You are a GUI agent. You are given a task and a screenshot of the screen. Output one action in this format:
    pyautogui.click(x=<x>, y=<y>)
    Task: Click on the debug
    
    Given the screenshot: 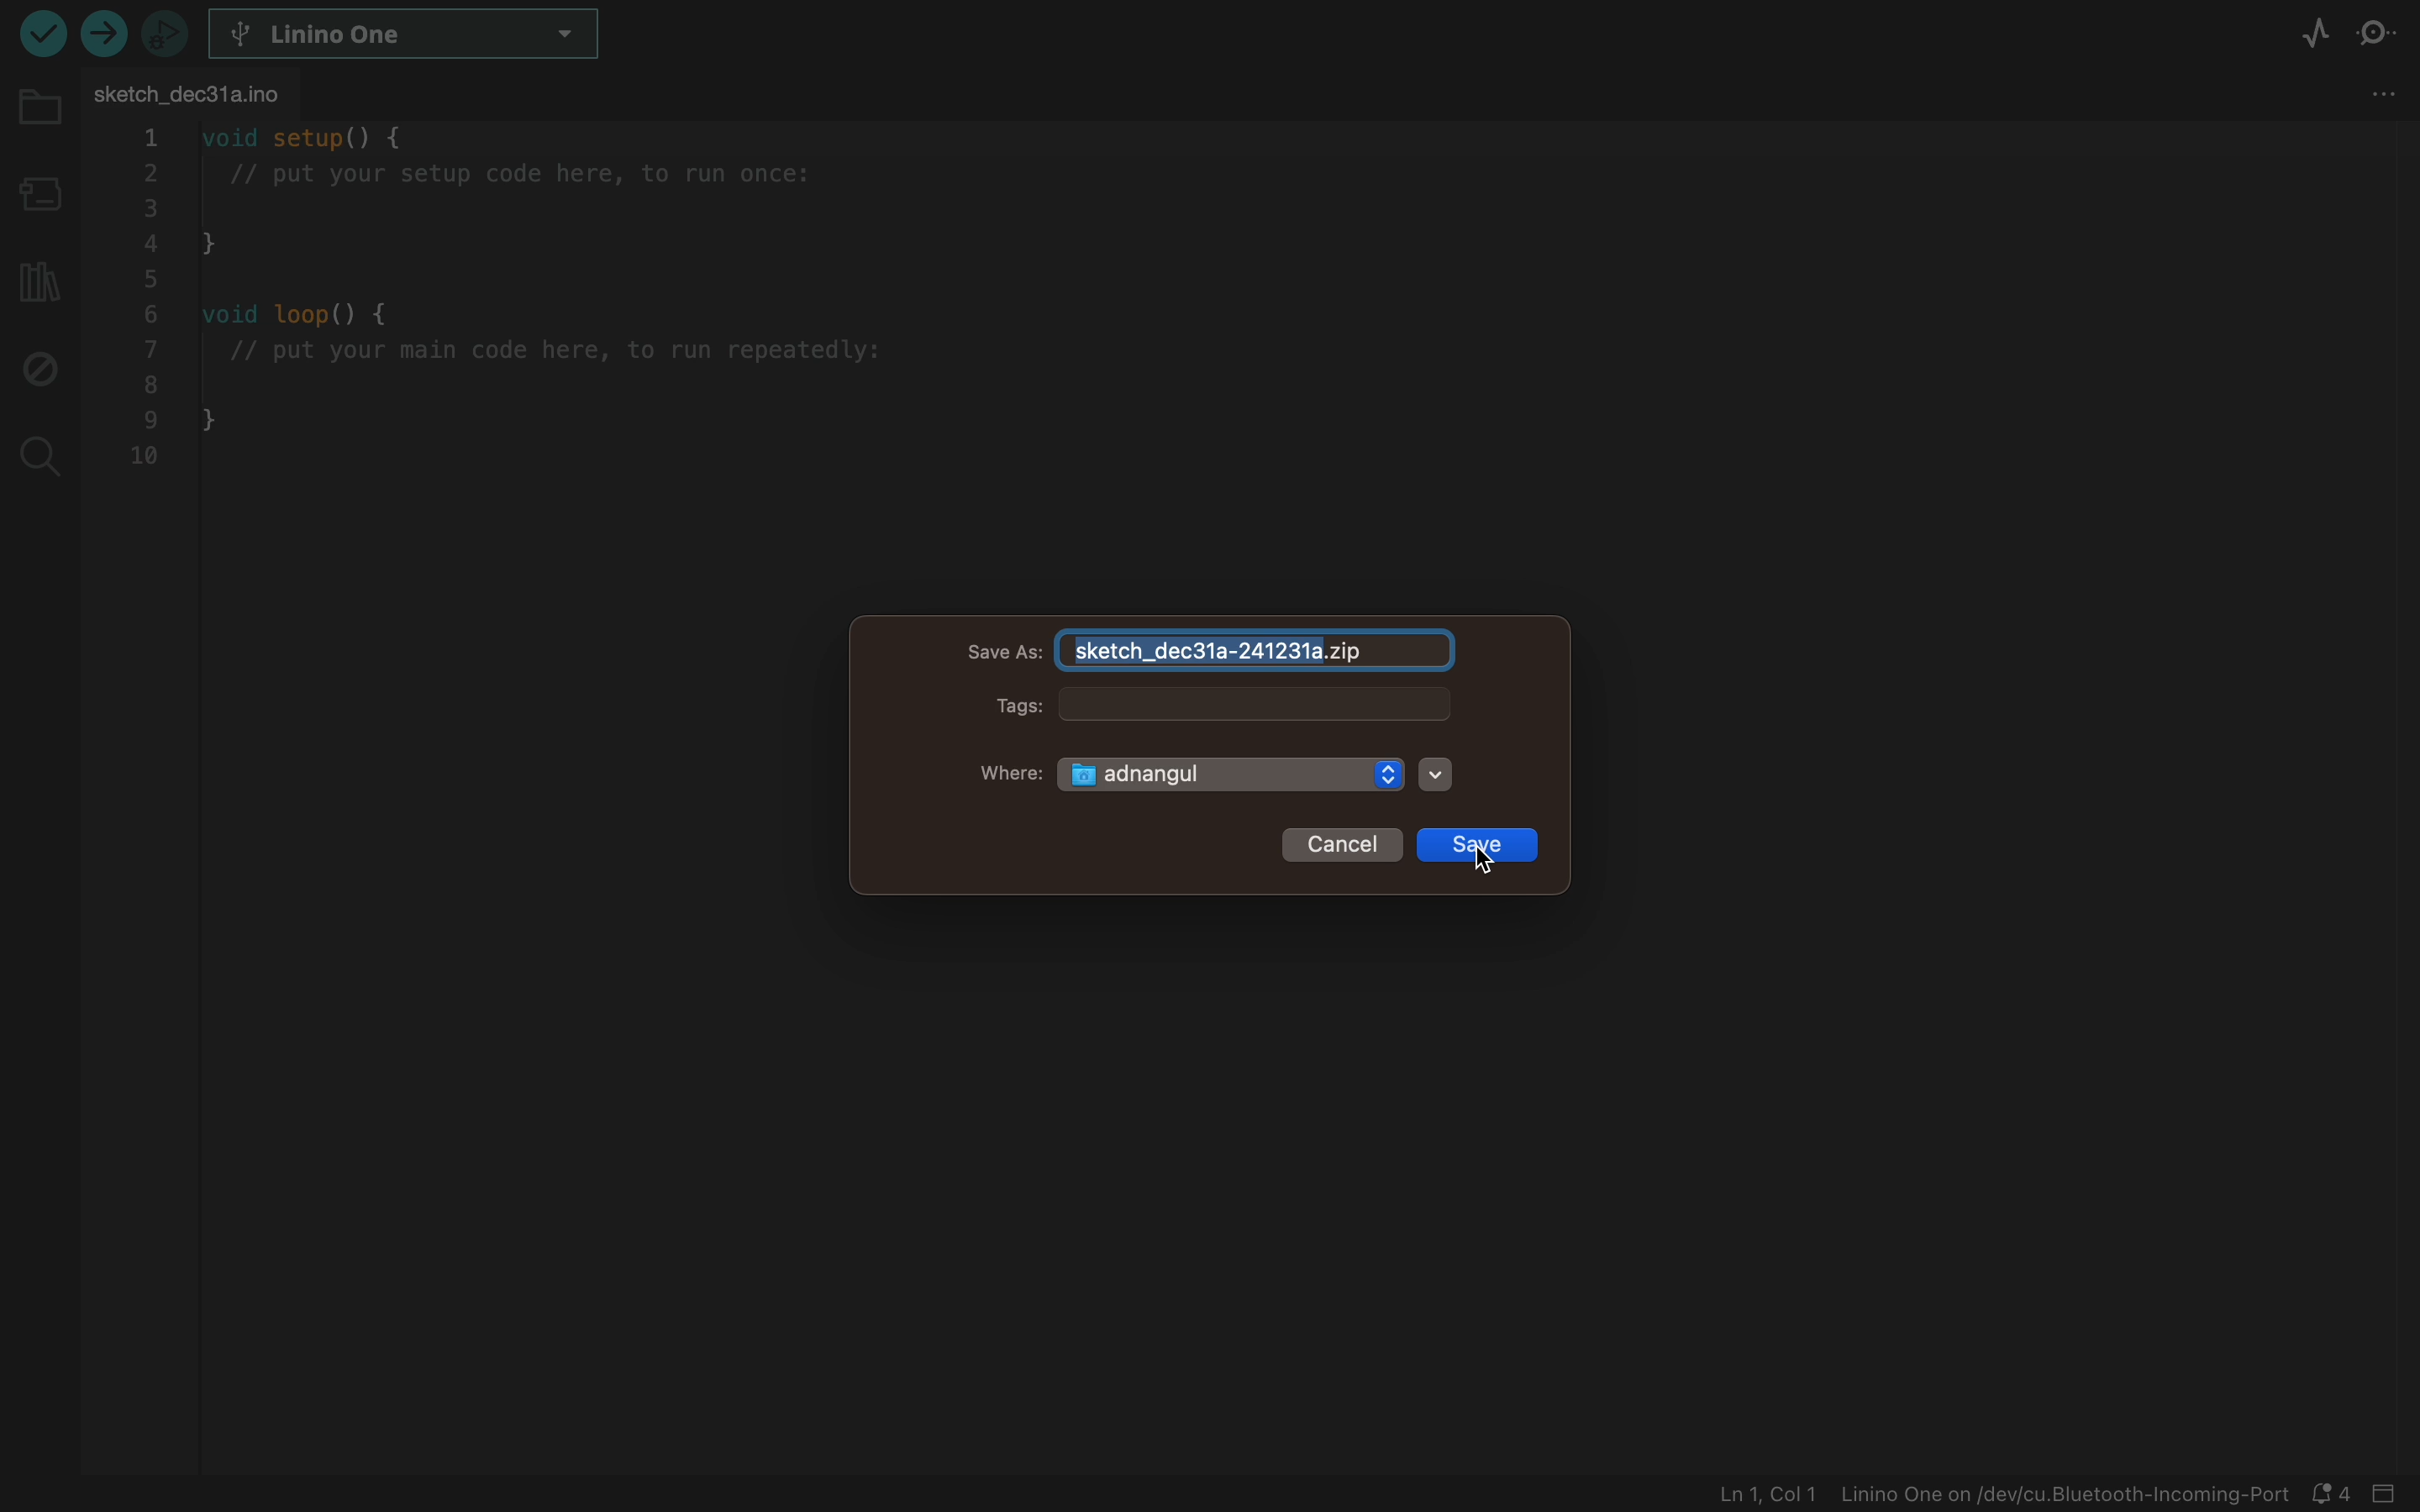 What is the action you would take?
    pyautogui.click(x=41, y=367)
    